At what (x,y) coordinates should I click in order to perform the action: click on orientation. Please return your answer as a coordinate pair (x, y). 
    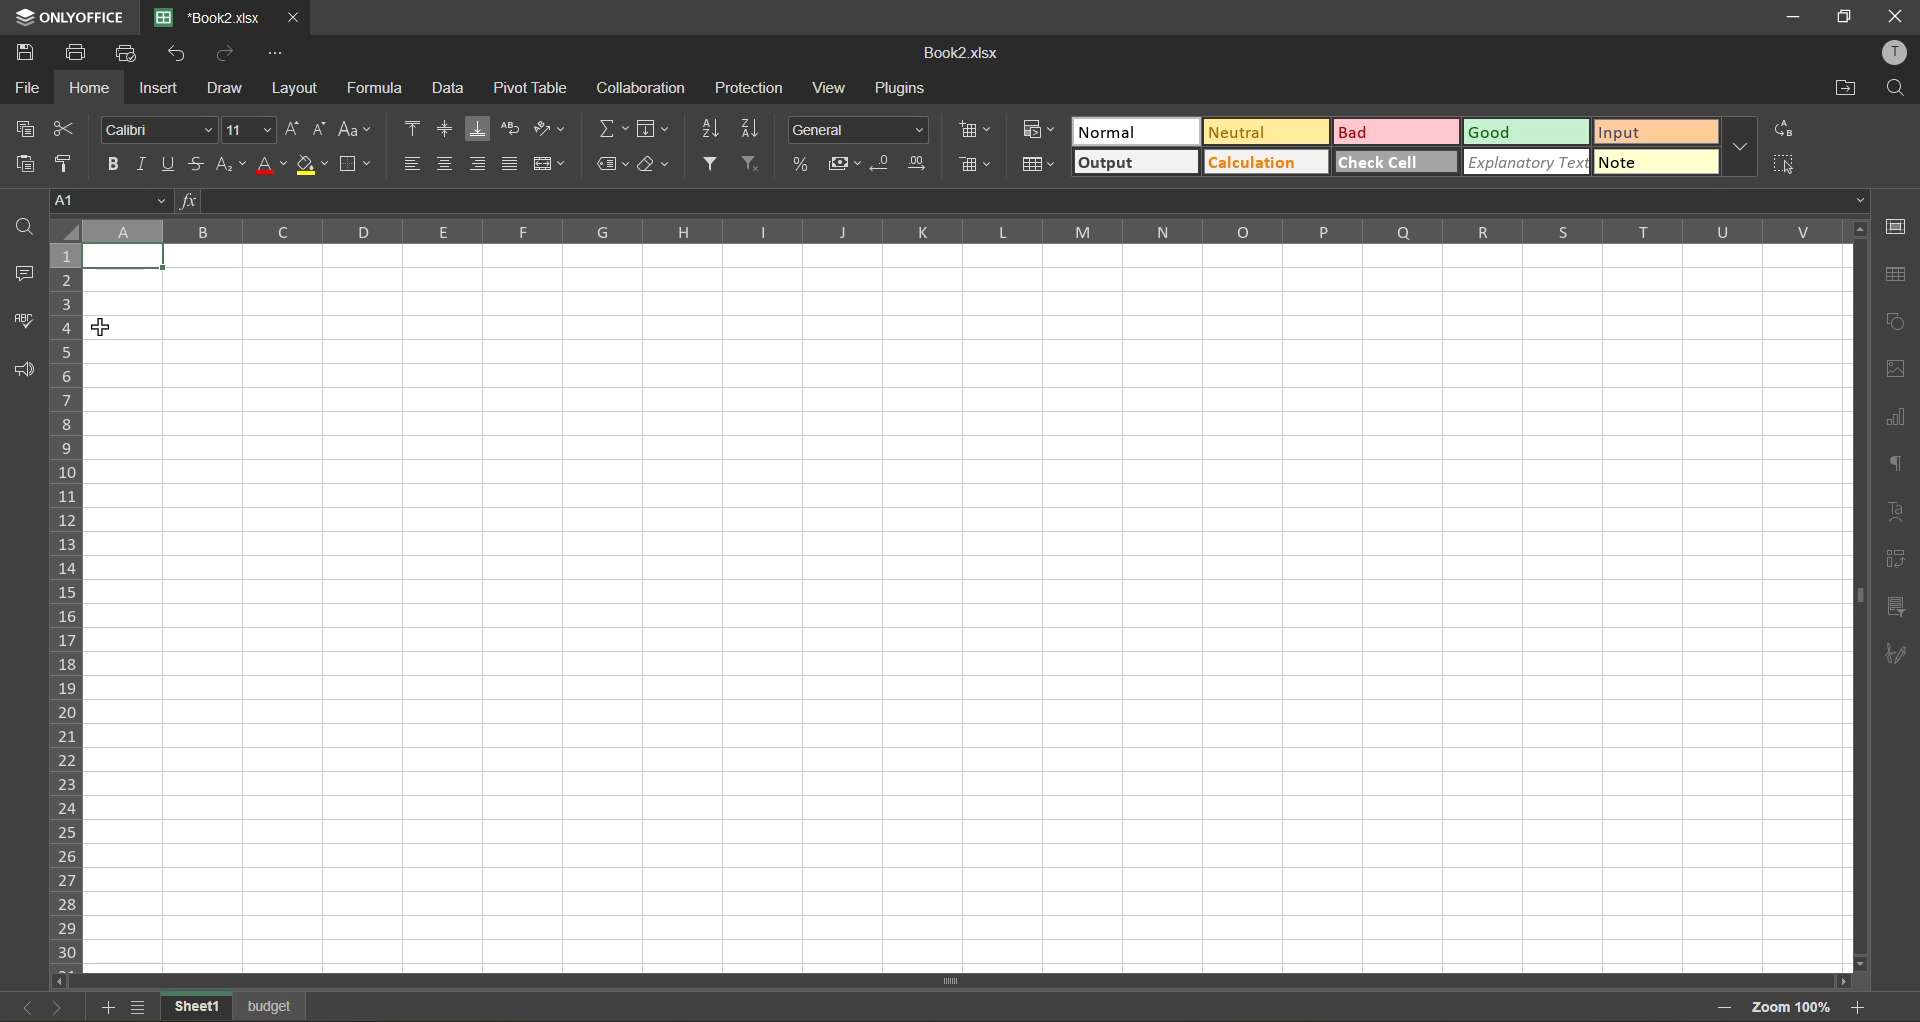
    Looking at the image, I should click on (551, 129).